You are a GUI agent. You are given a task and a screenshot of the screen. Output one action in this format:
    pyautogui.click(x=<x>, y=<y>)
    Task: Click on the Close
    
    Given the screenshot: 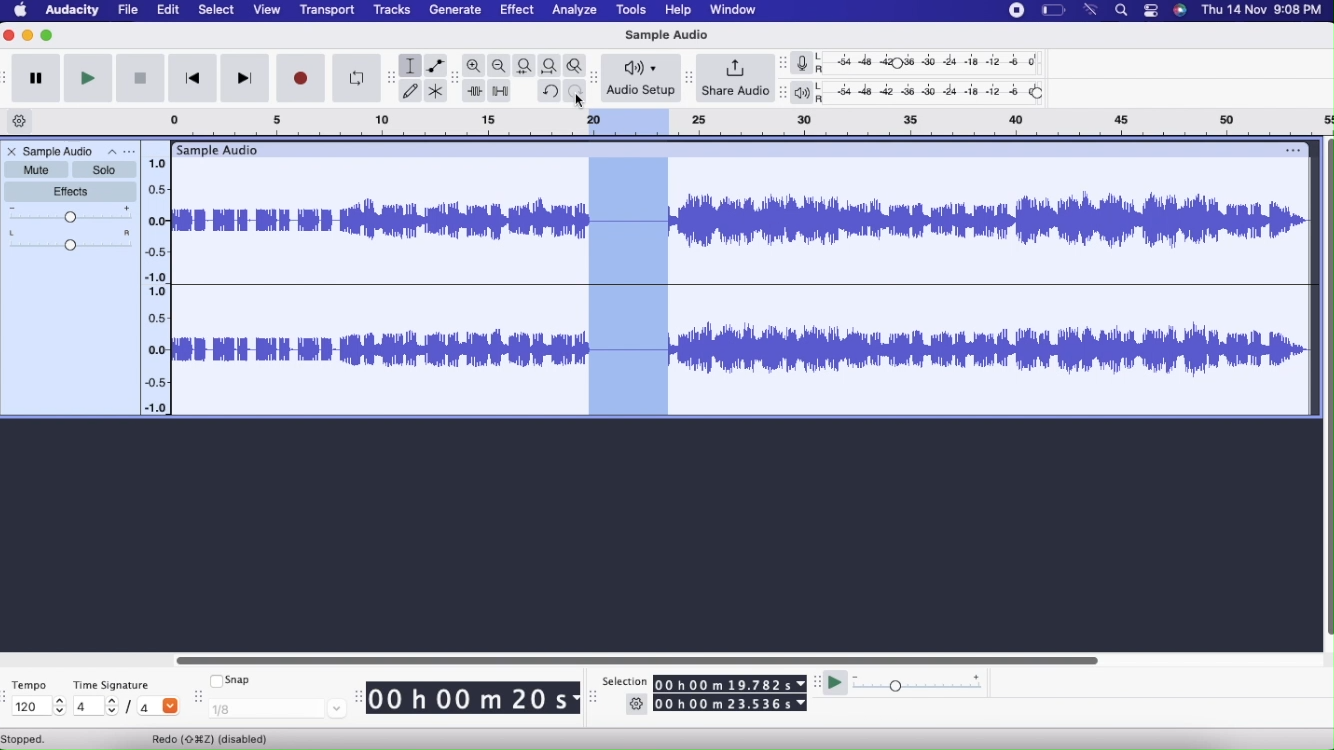 What is the action you would take?
    pyautogui.click(x=13, y=153)
    